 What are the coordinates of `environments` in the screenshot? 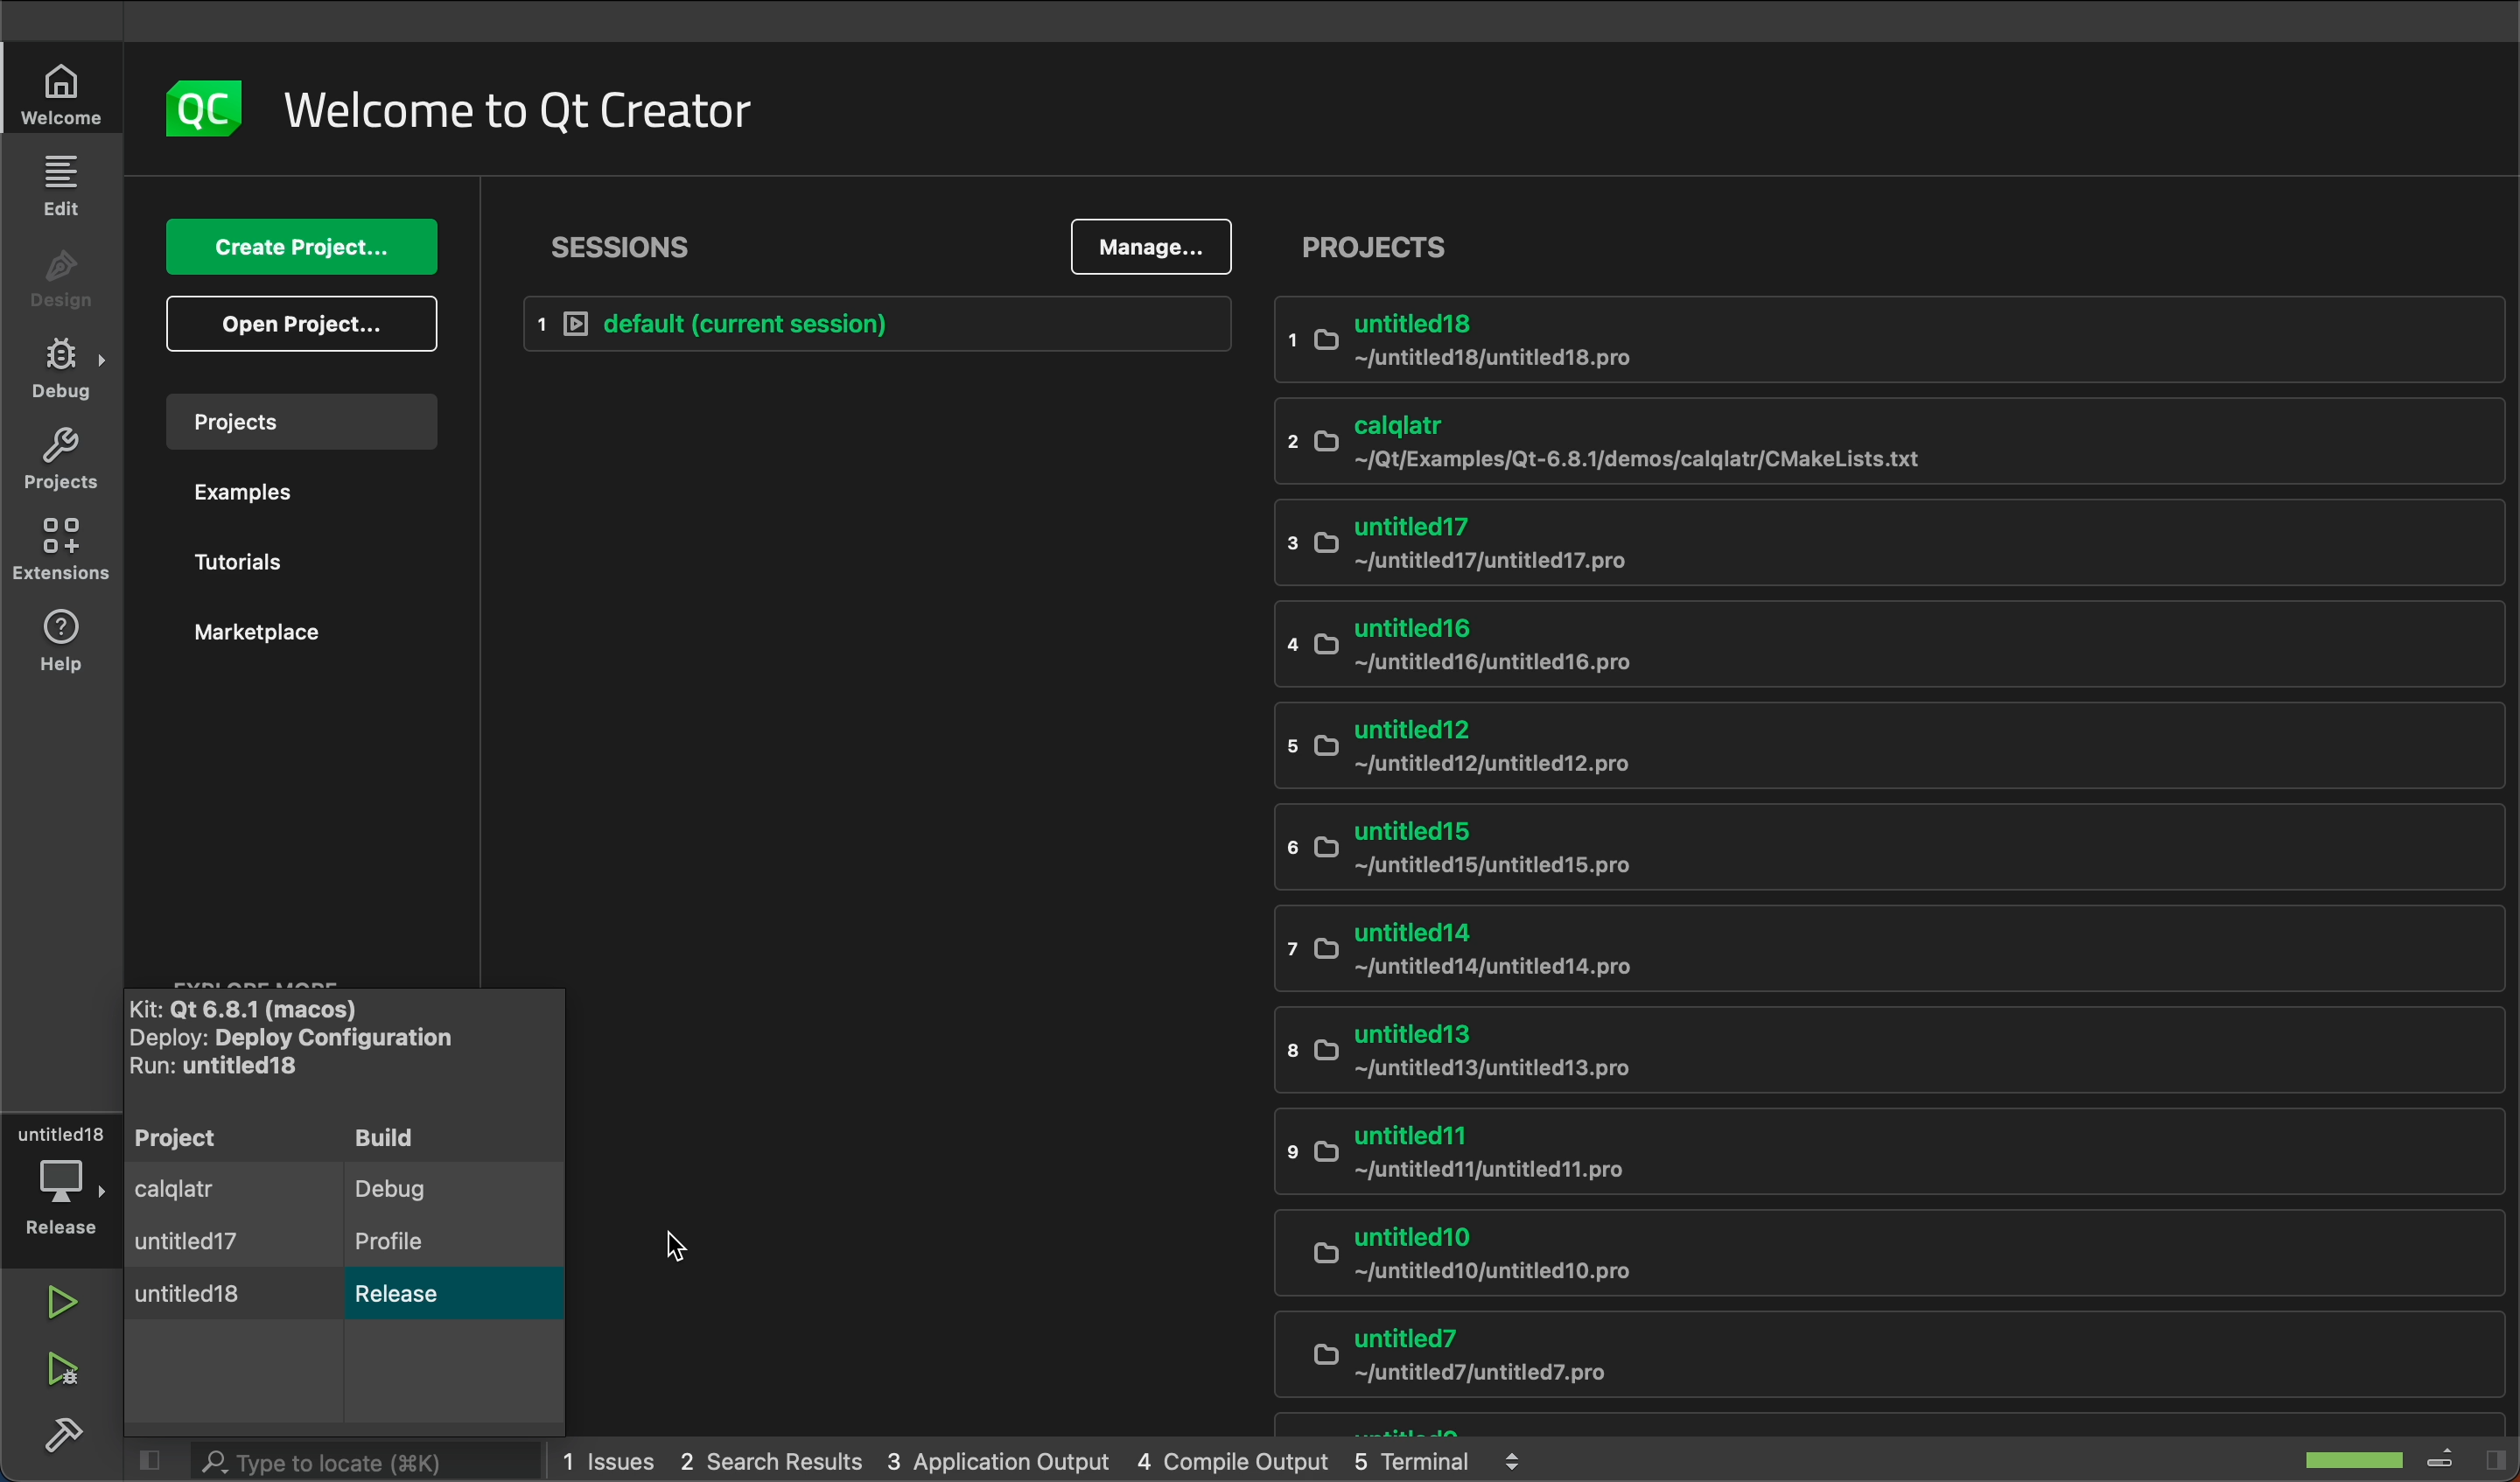 It's located at (62, 553).